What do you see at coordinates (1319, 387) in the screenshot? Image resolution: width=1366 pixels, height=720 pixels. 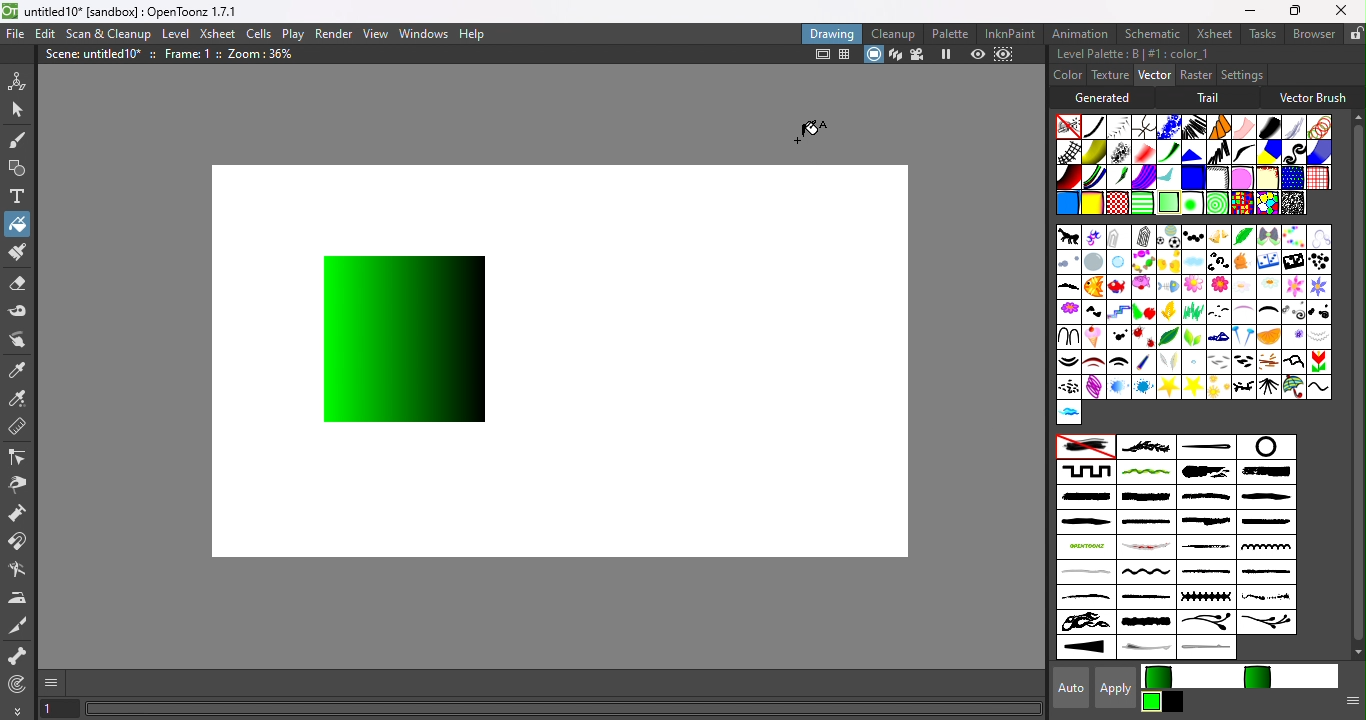 I see `Wave` at bounding box center [1319, 387].